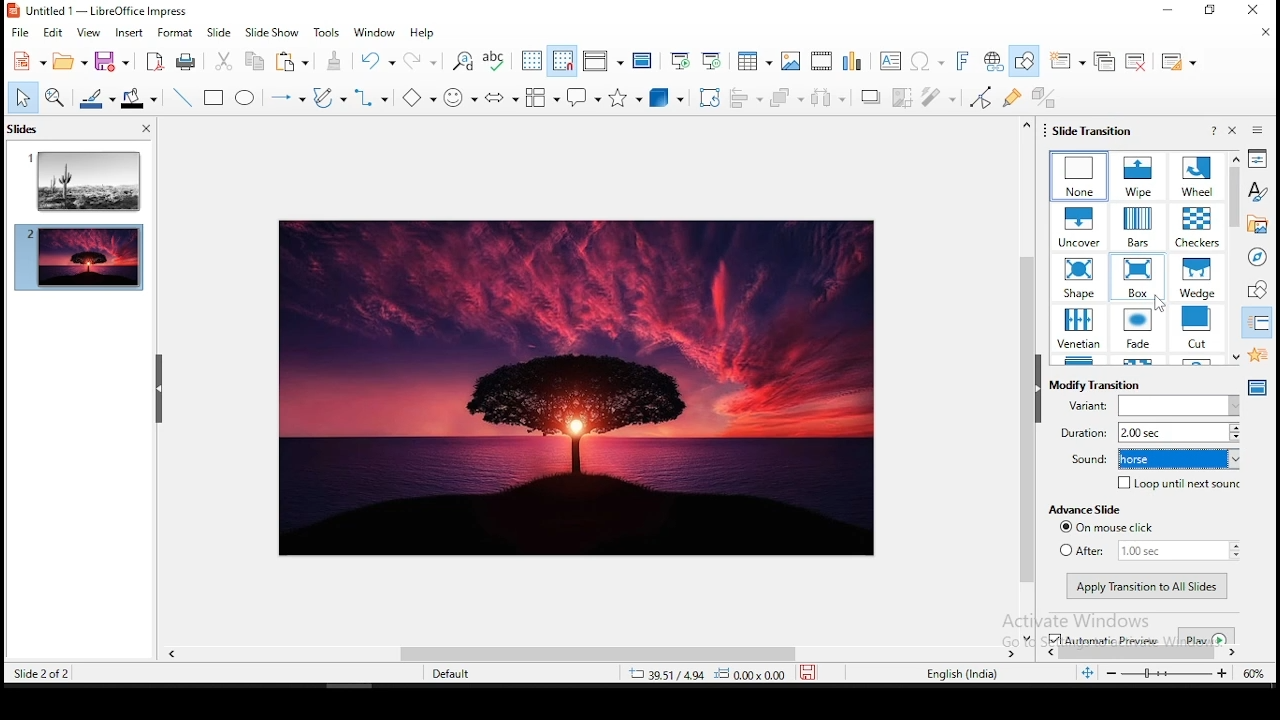  I want to click on transition effects, so click(1080, 277).